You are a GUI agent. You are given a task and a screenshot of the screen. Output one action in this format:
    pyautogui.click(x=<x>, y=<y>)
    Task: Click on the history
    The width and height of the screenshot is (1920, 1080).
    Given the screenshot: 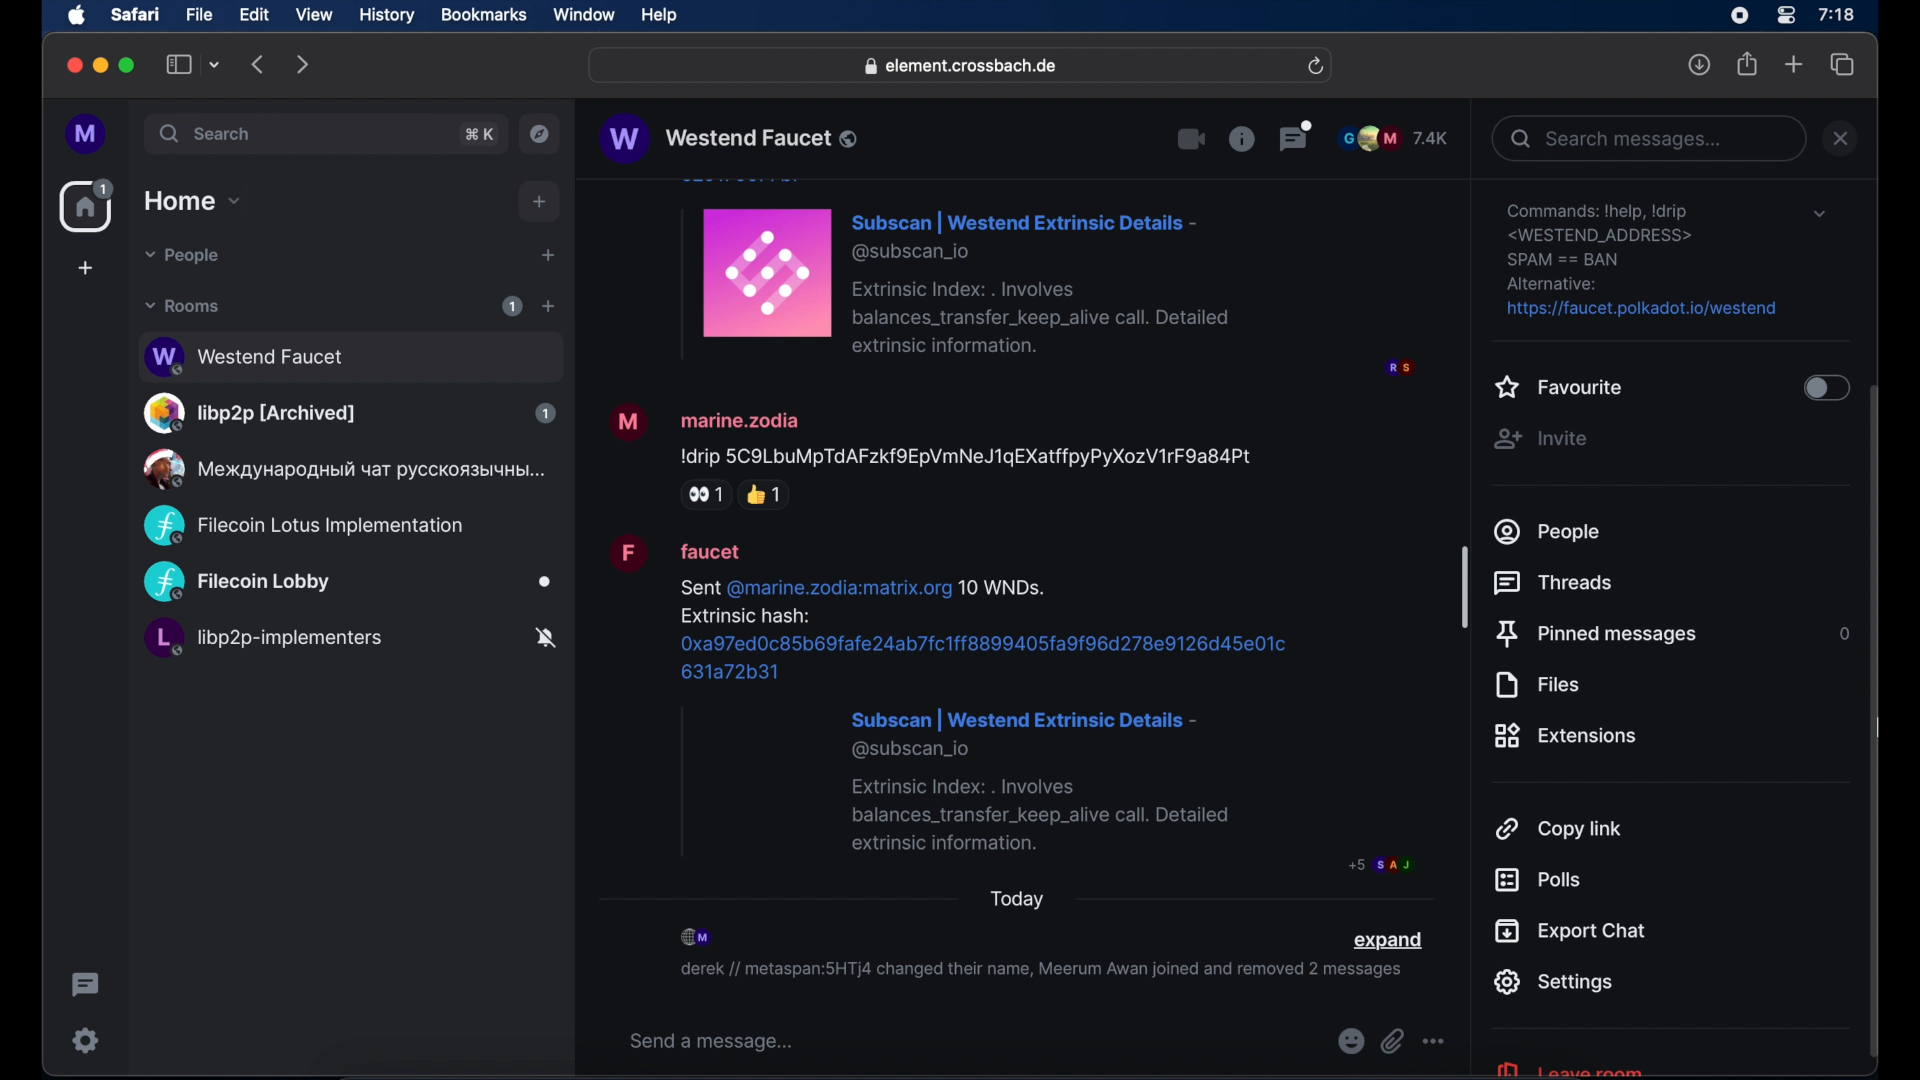 What is the action you would take?
    pyautogui.click(x=387, y=16)
    